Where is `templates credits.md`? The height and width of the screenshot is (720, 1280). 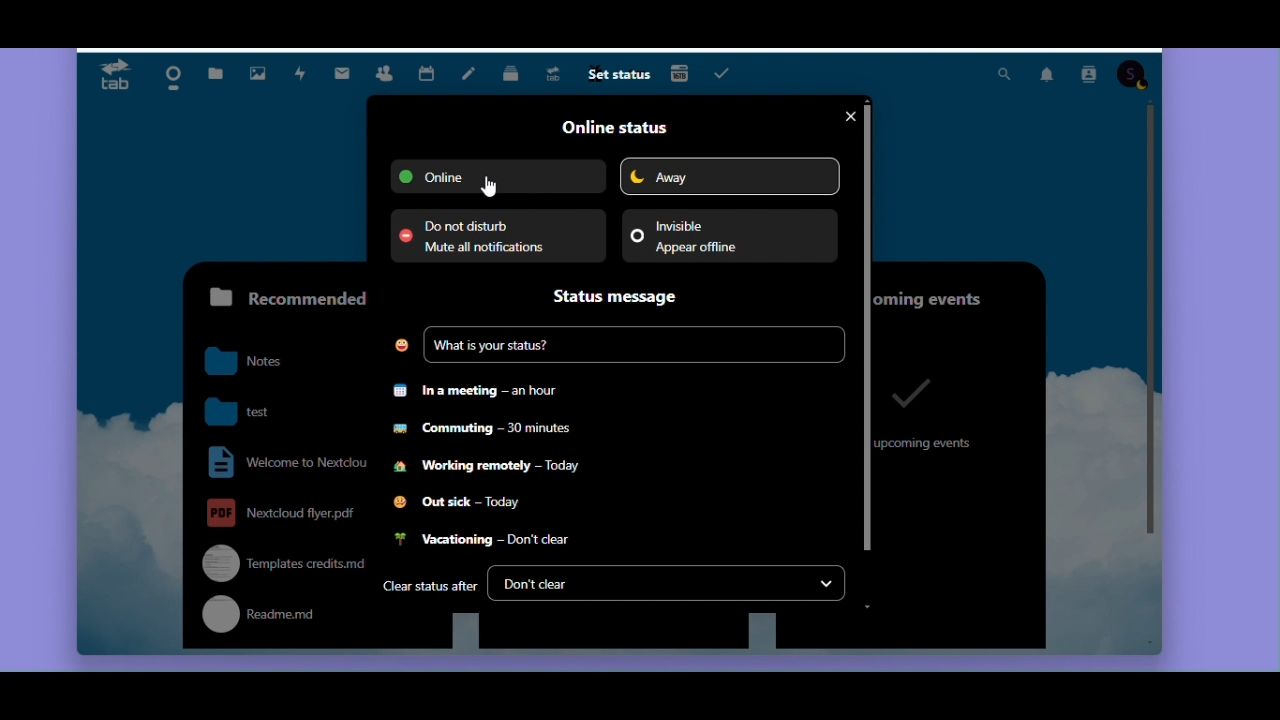
templates credits.md is located at coordinates (278, 562).